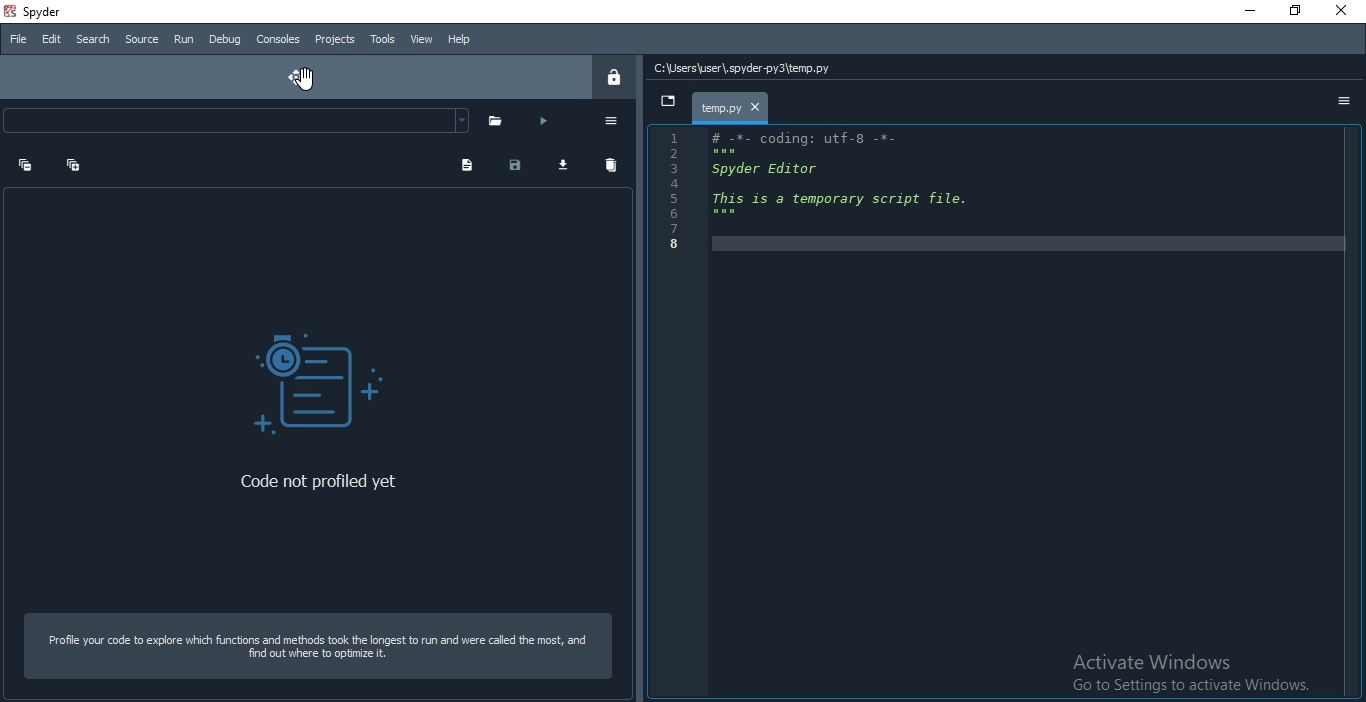 The width and height of the screenshot is (1366, 702). I want to click on serial numbers (1-8), so click(671, 192).